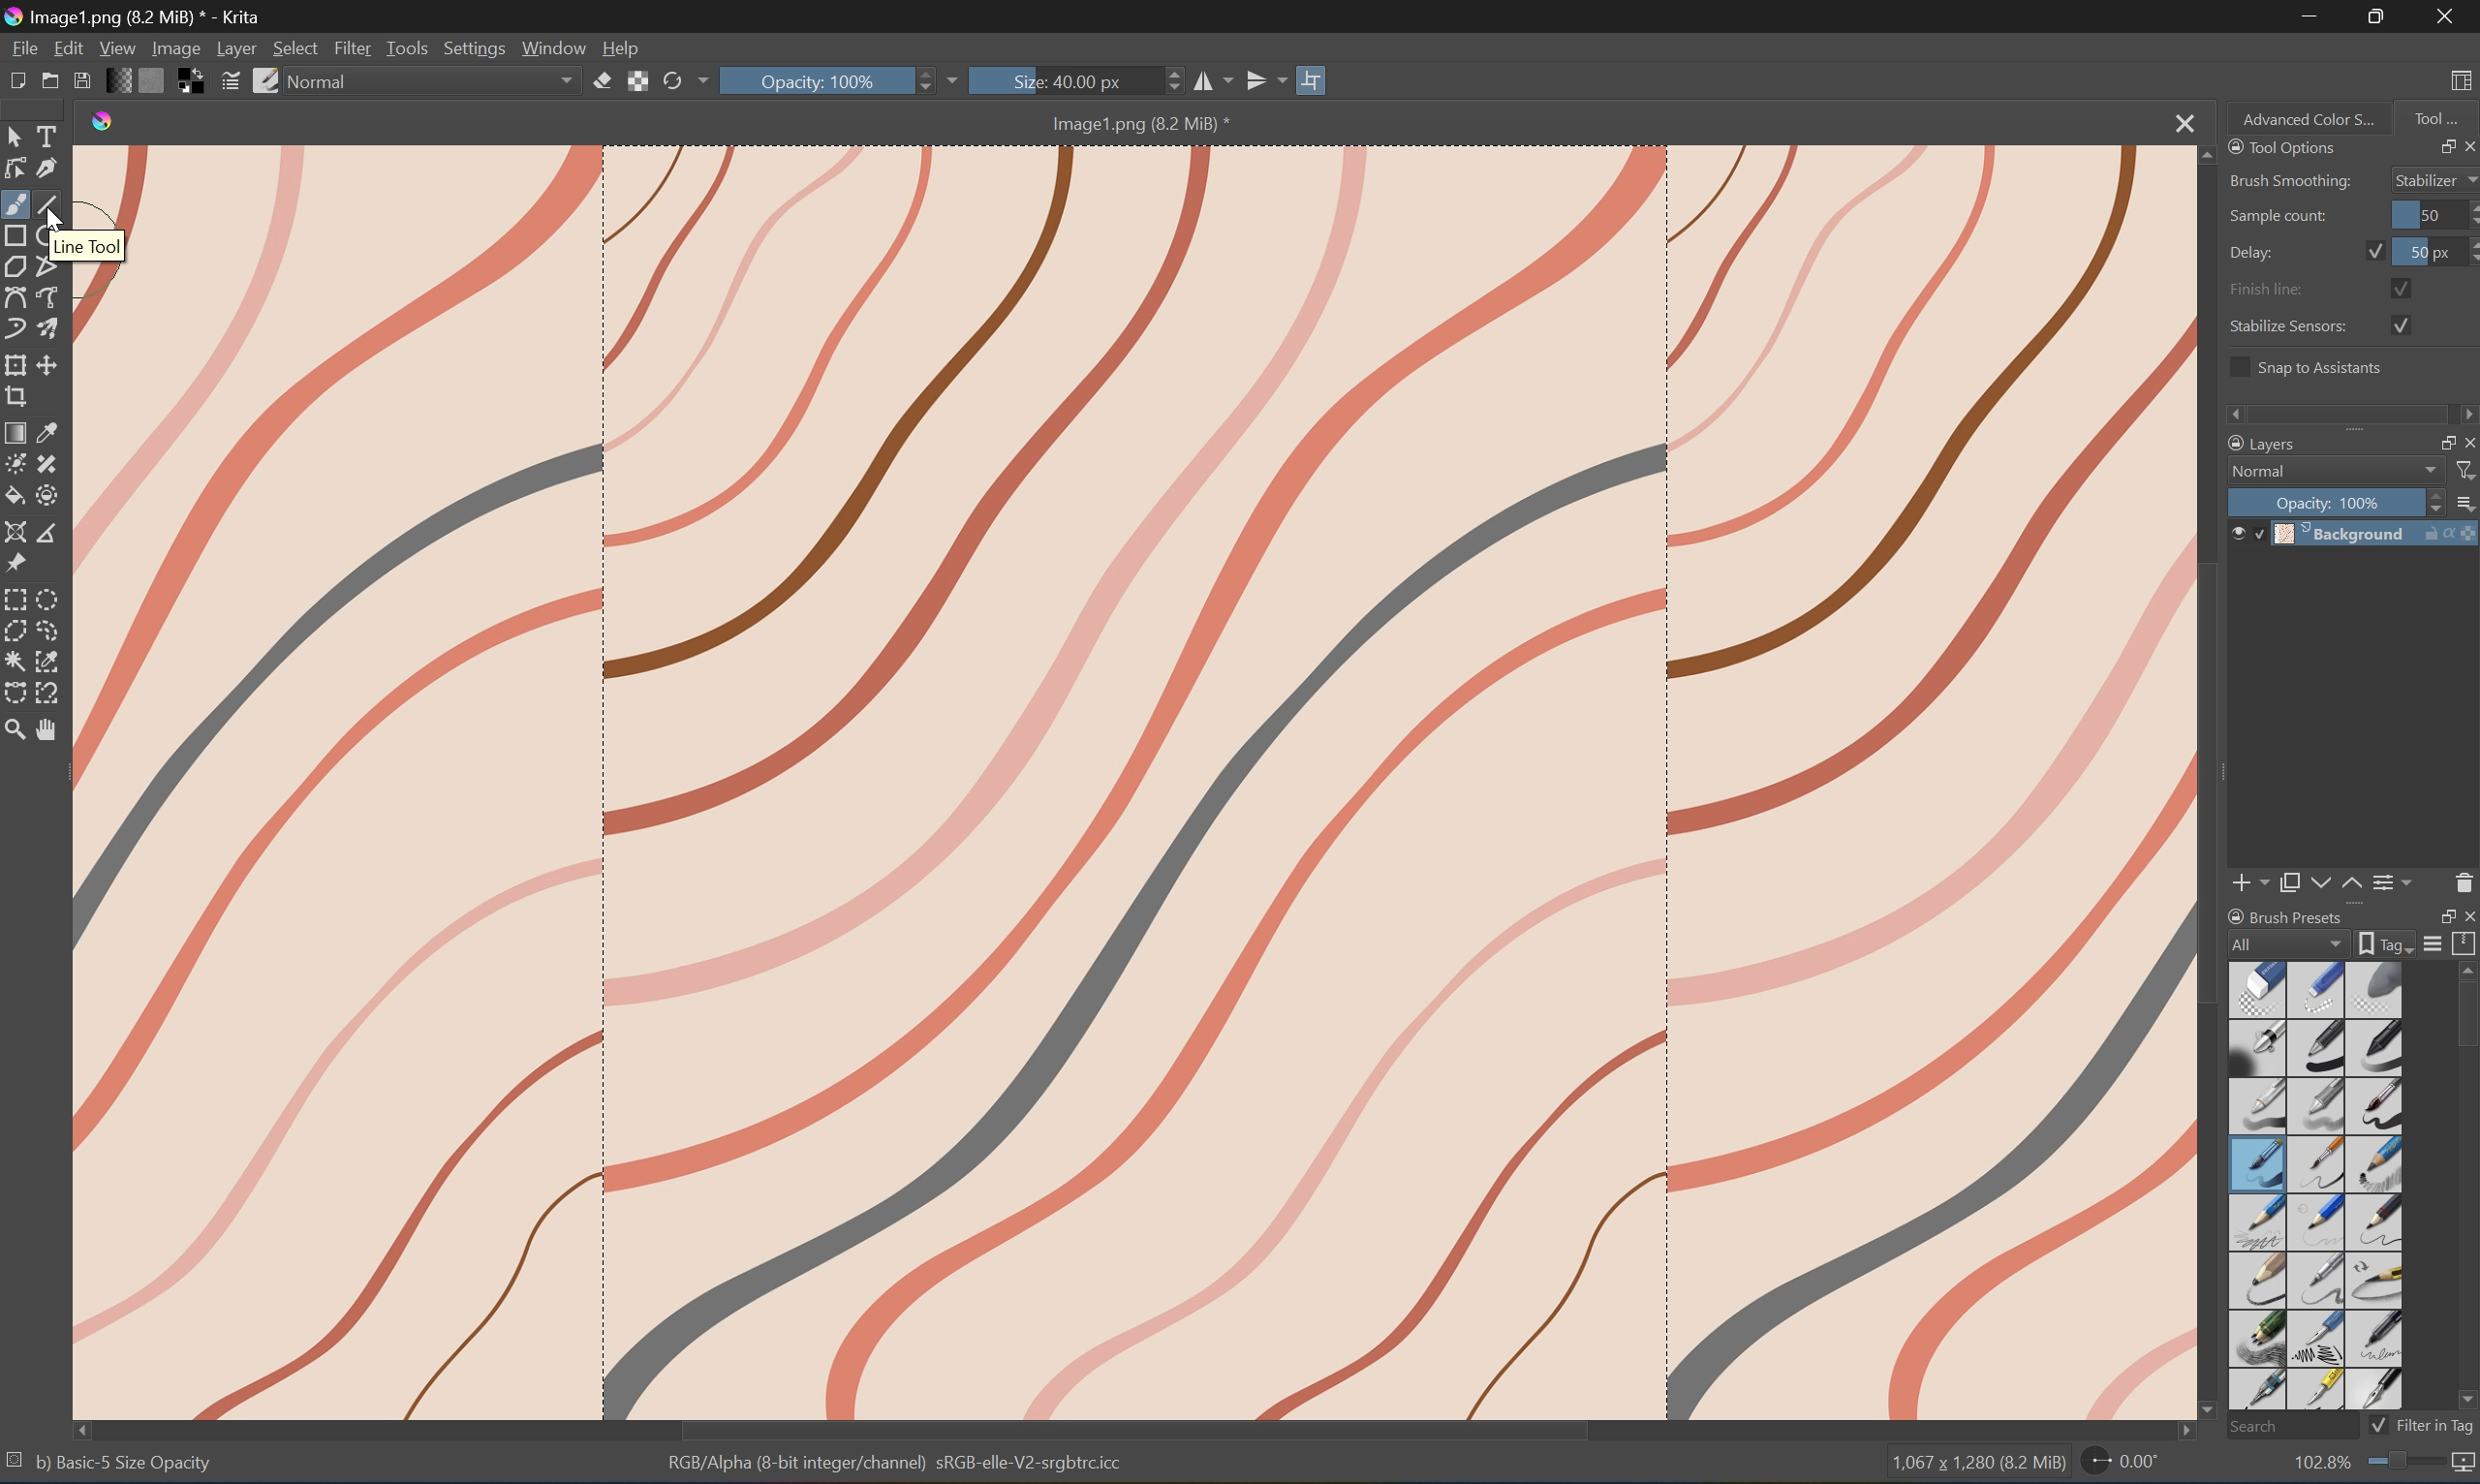 This screenshot has height=1484, width=2480. I want to click on Help, so click(626, 49).